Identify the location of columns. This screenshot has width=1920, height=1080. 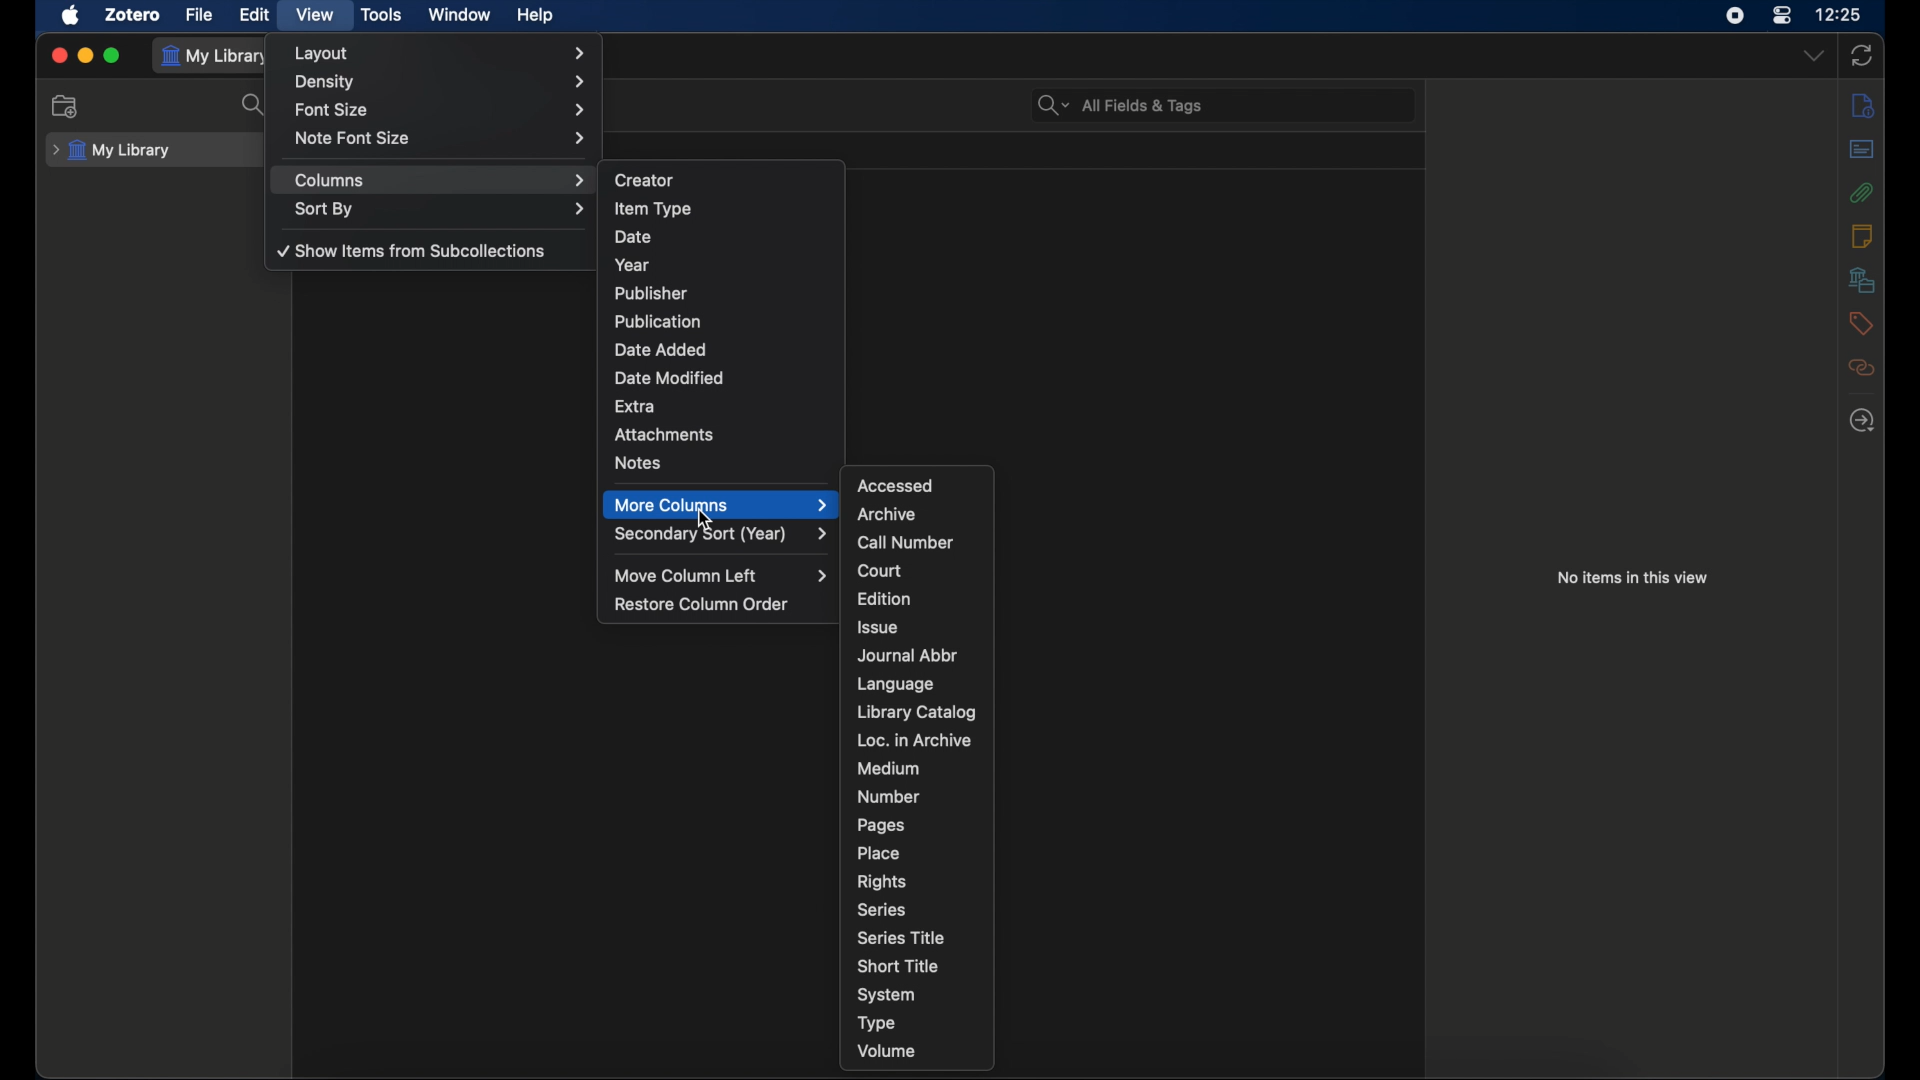
(440, 180).